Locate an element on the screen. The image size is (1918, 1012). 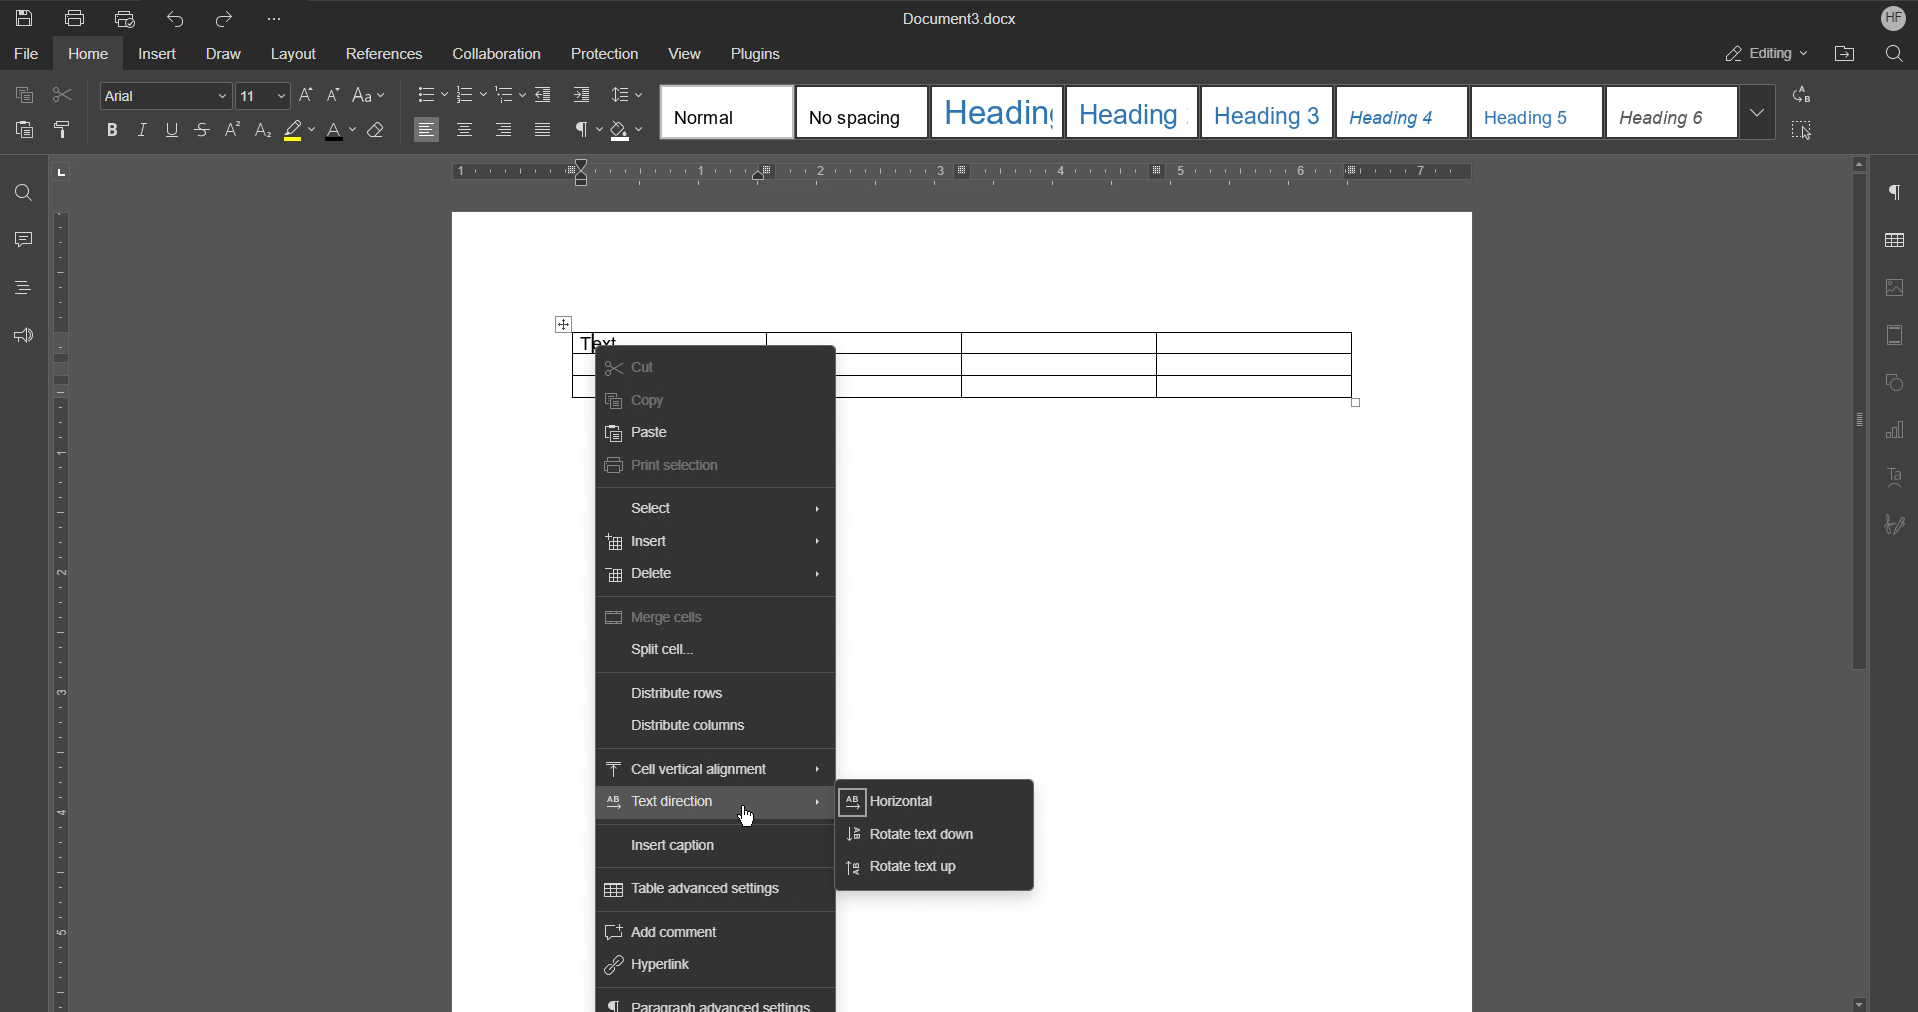
Shape Settings is located at coordinates (1896, 380).